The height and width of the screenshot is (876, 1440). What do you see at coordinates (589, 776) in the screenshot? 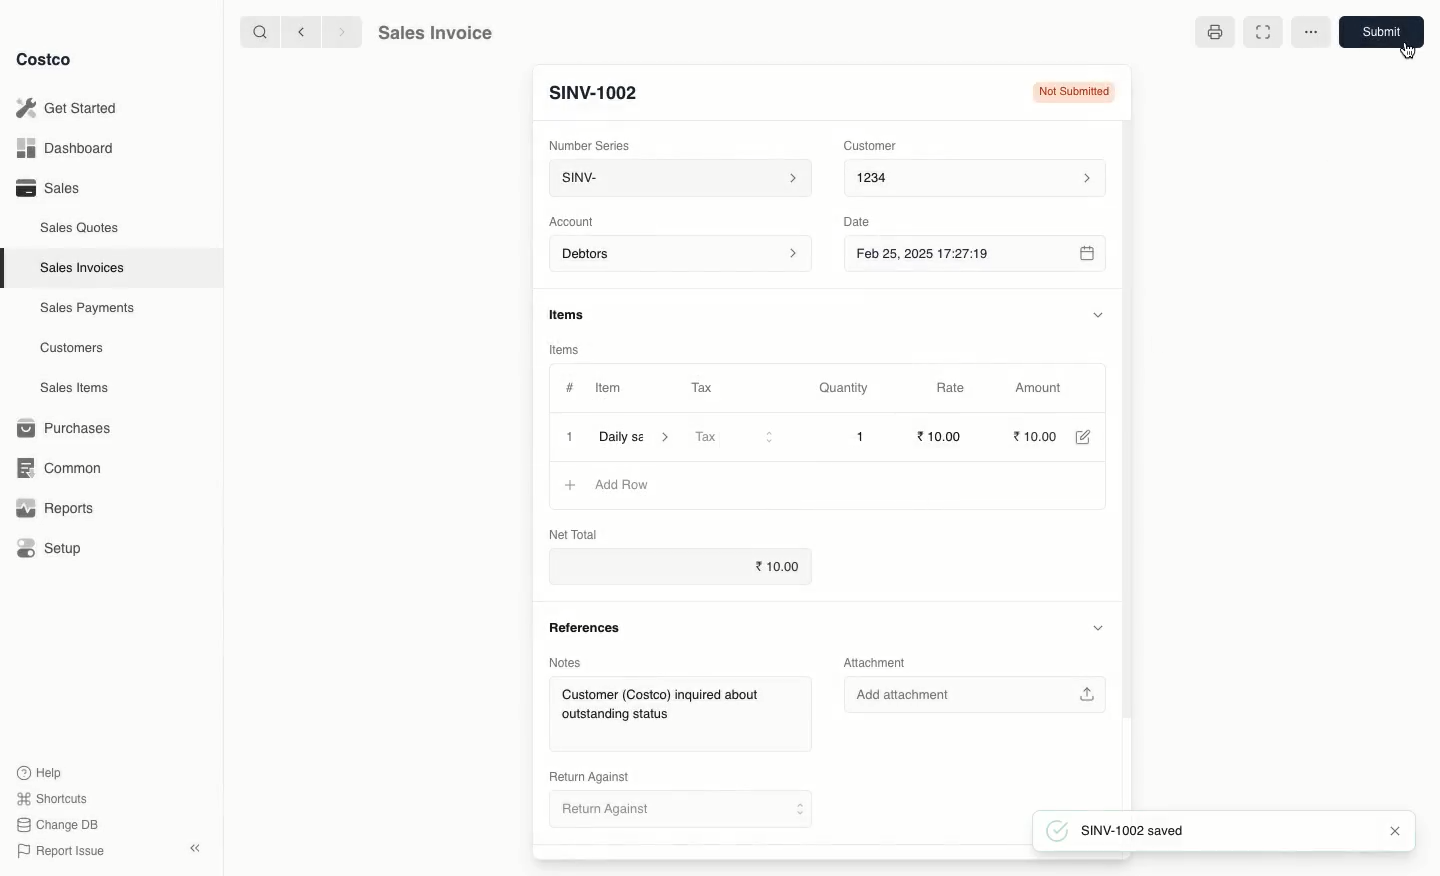
I see `Return Against` at bounding box center [589, 776].